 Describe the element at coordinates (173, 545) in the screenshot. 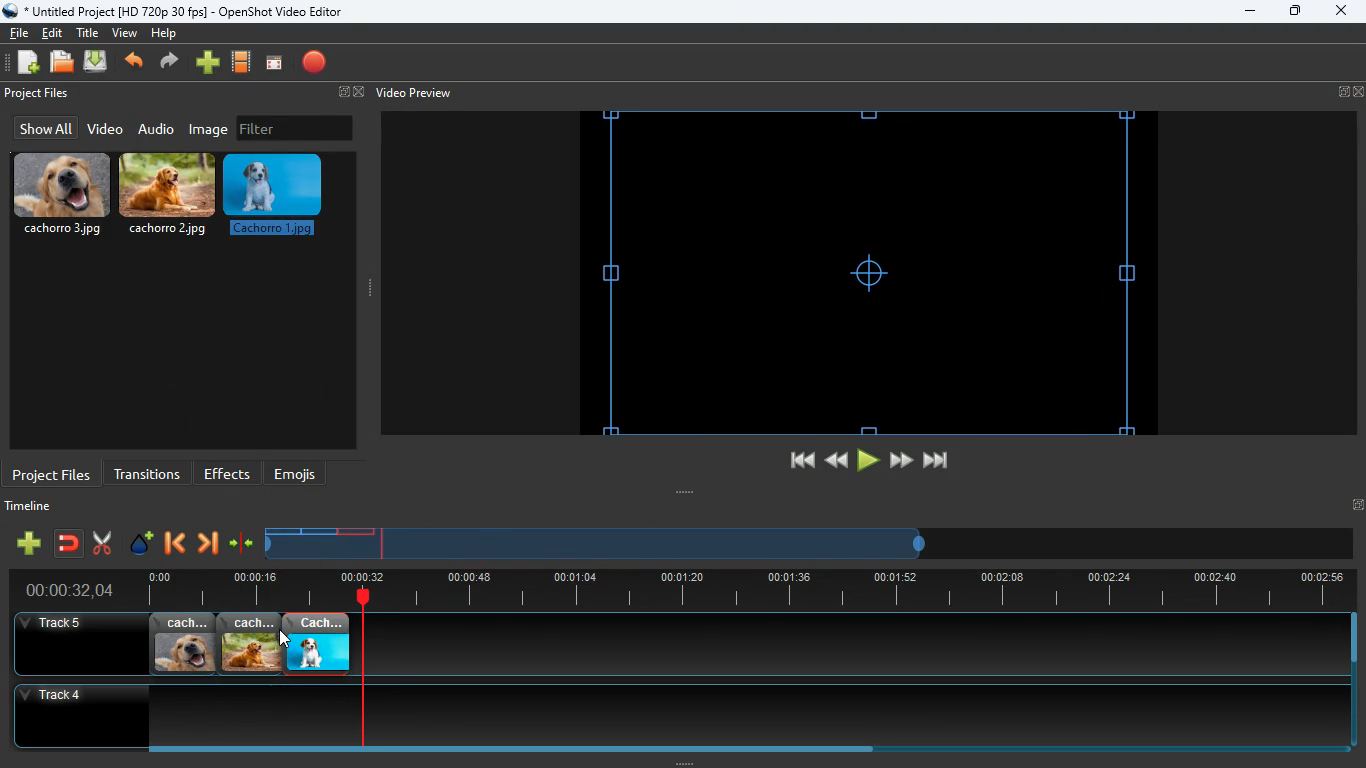

I see `back` at that location.